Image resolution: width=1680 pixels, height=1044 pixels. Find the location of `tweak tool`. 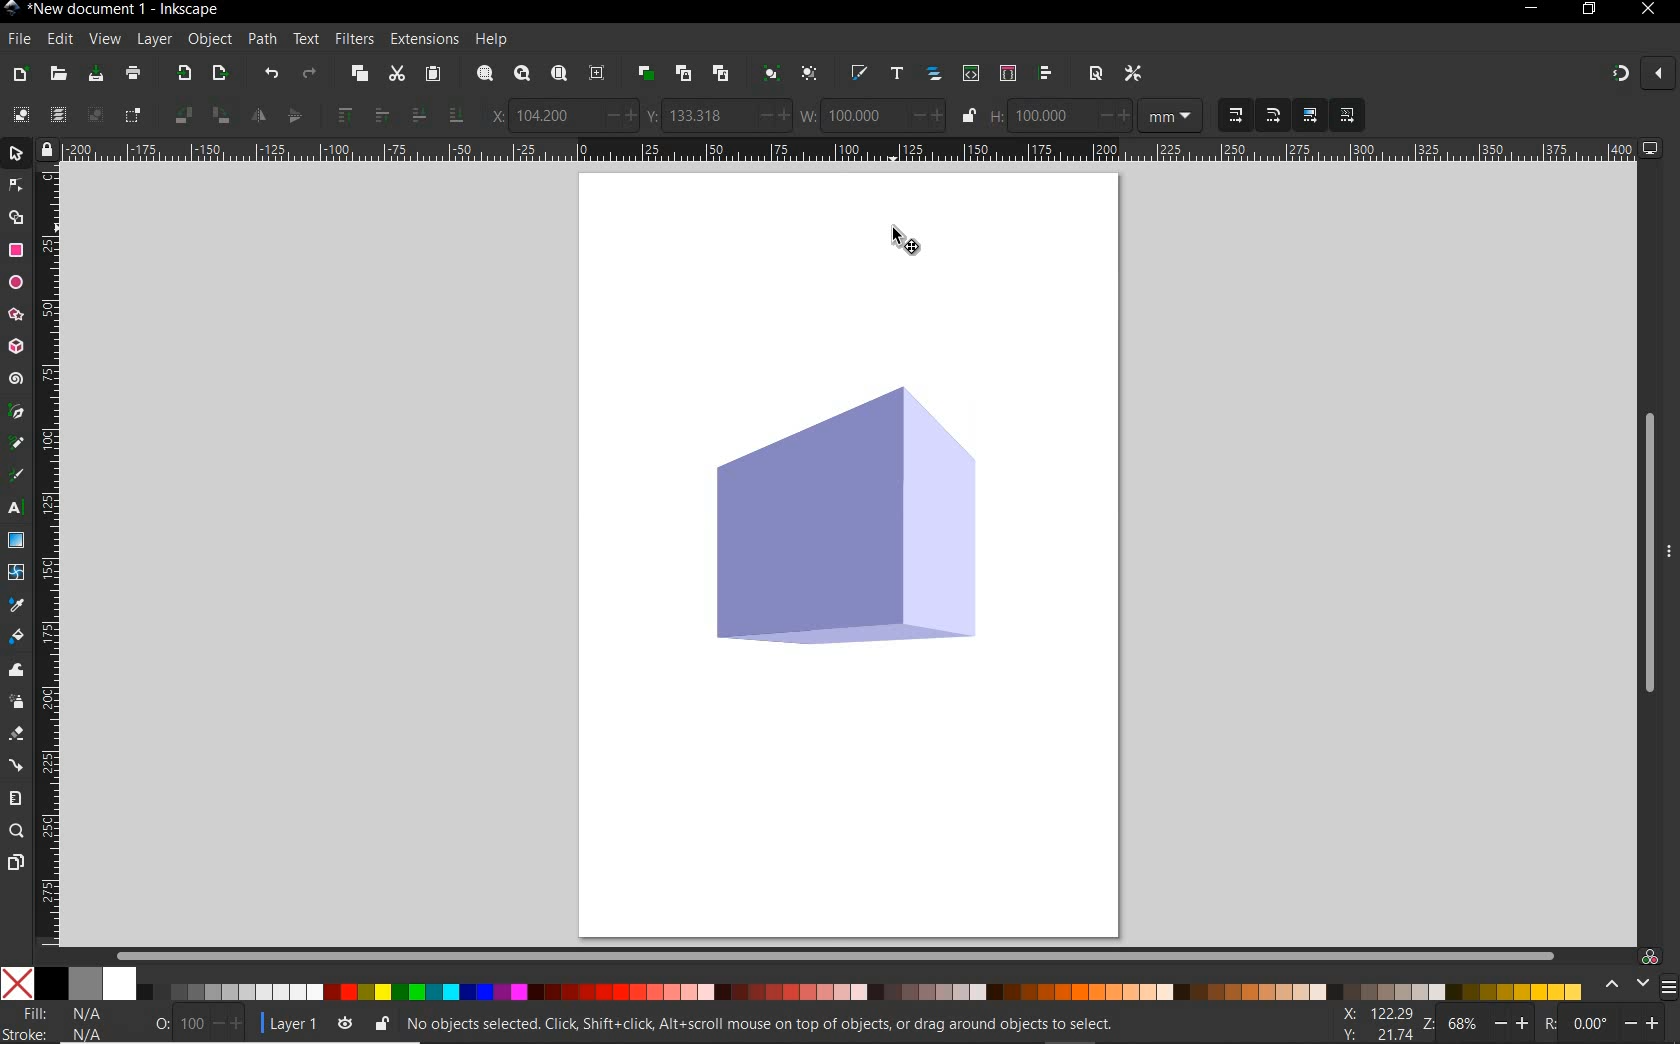

tweak tool is located at coordinates (16, 671).